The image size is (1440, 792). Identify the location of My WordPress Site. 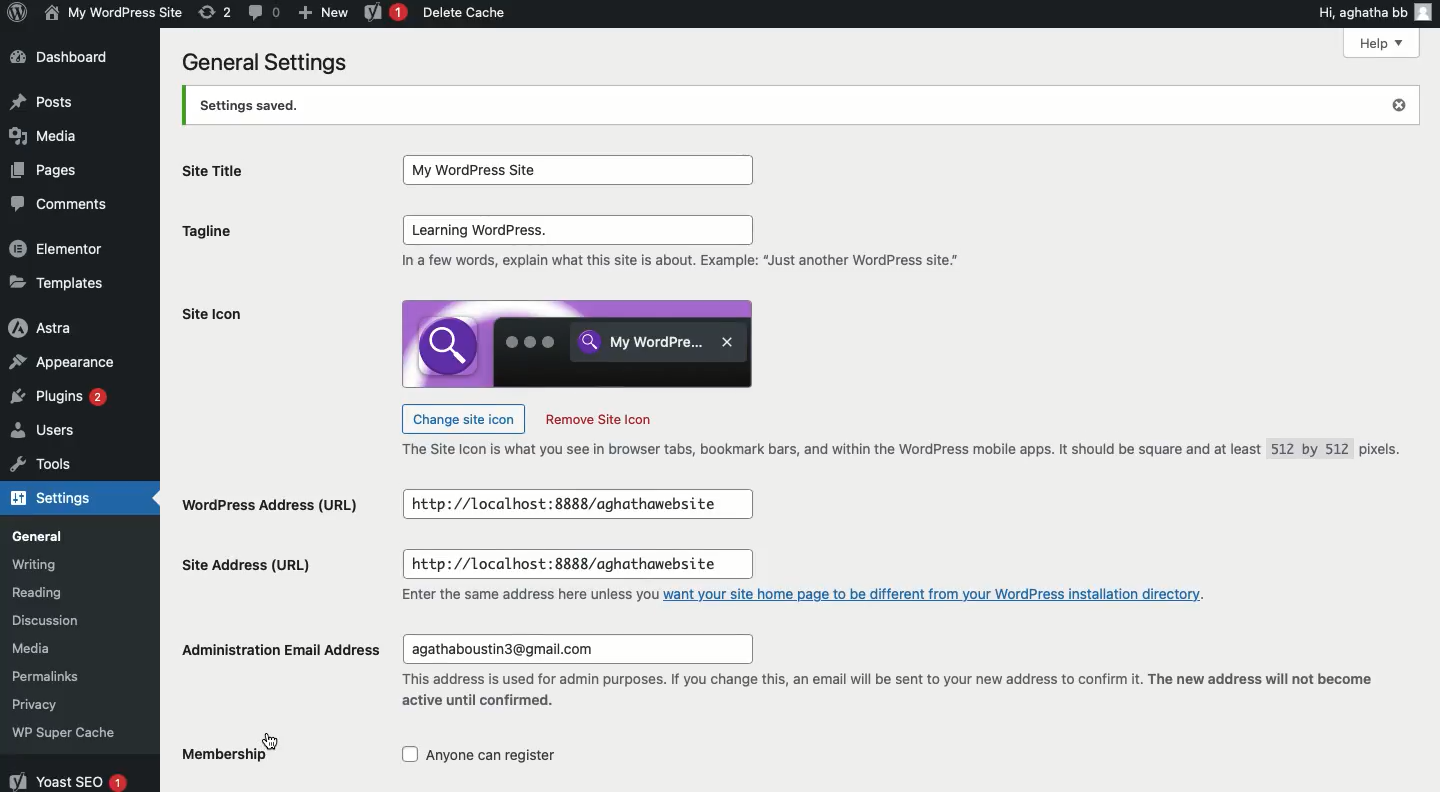
(570, 166).